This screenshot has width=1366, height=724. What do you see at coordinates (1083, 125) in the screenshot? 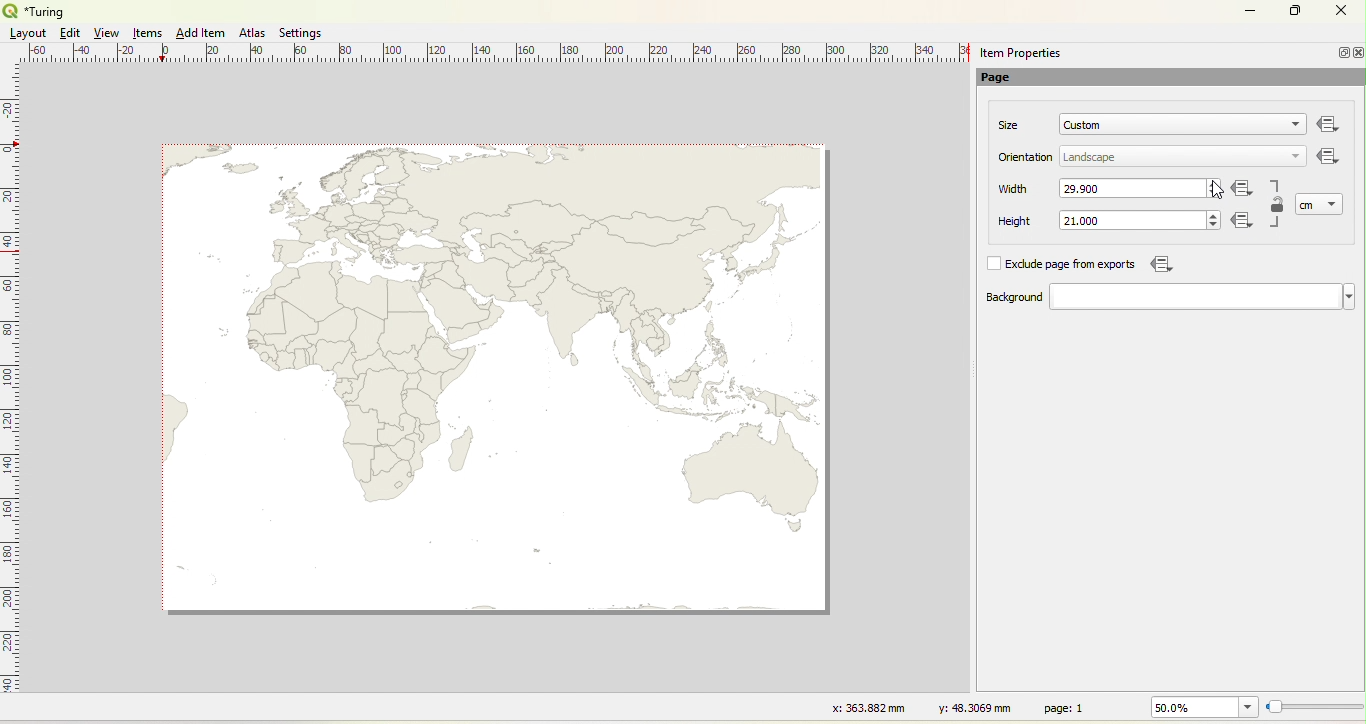
I see `Custom` at bounding box center [1083, 125].